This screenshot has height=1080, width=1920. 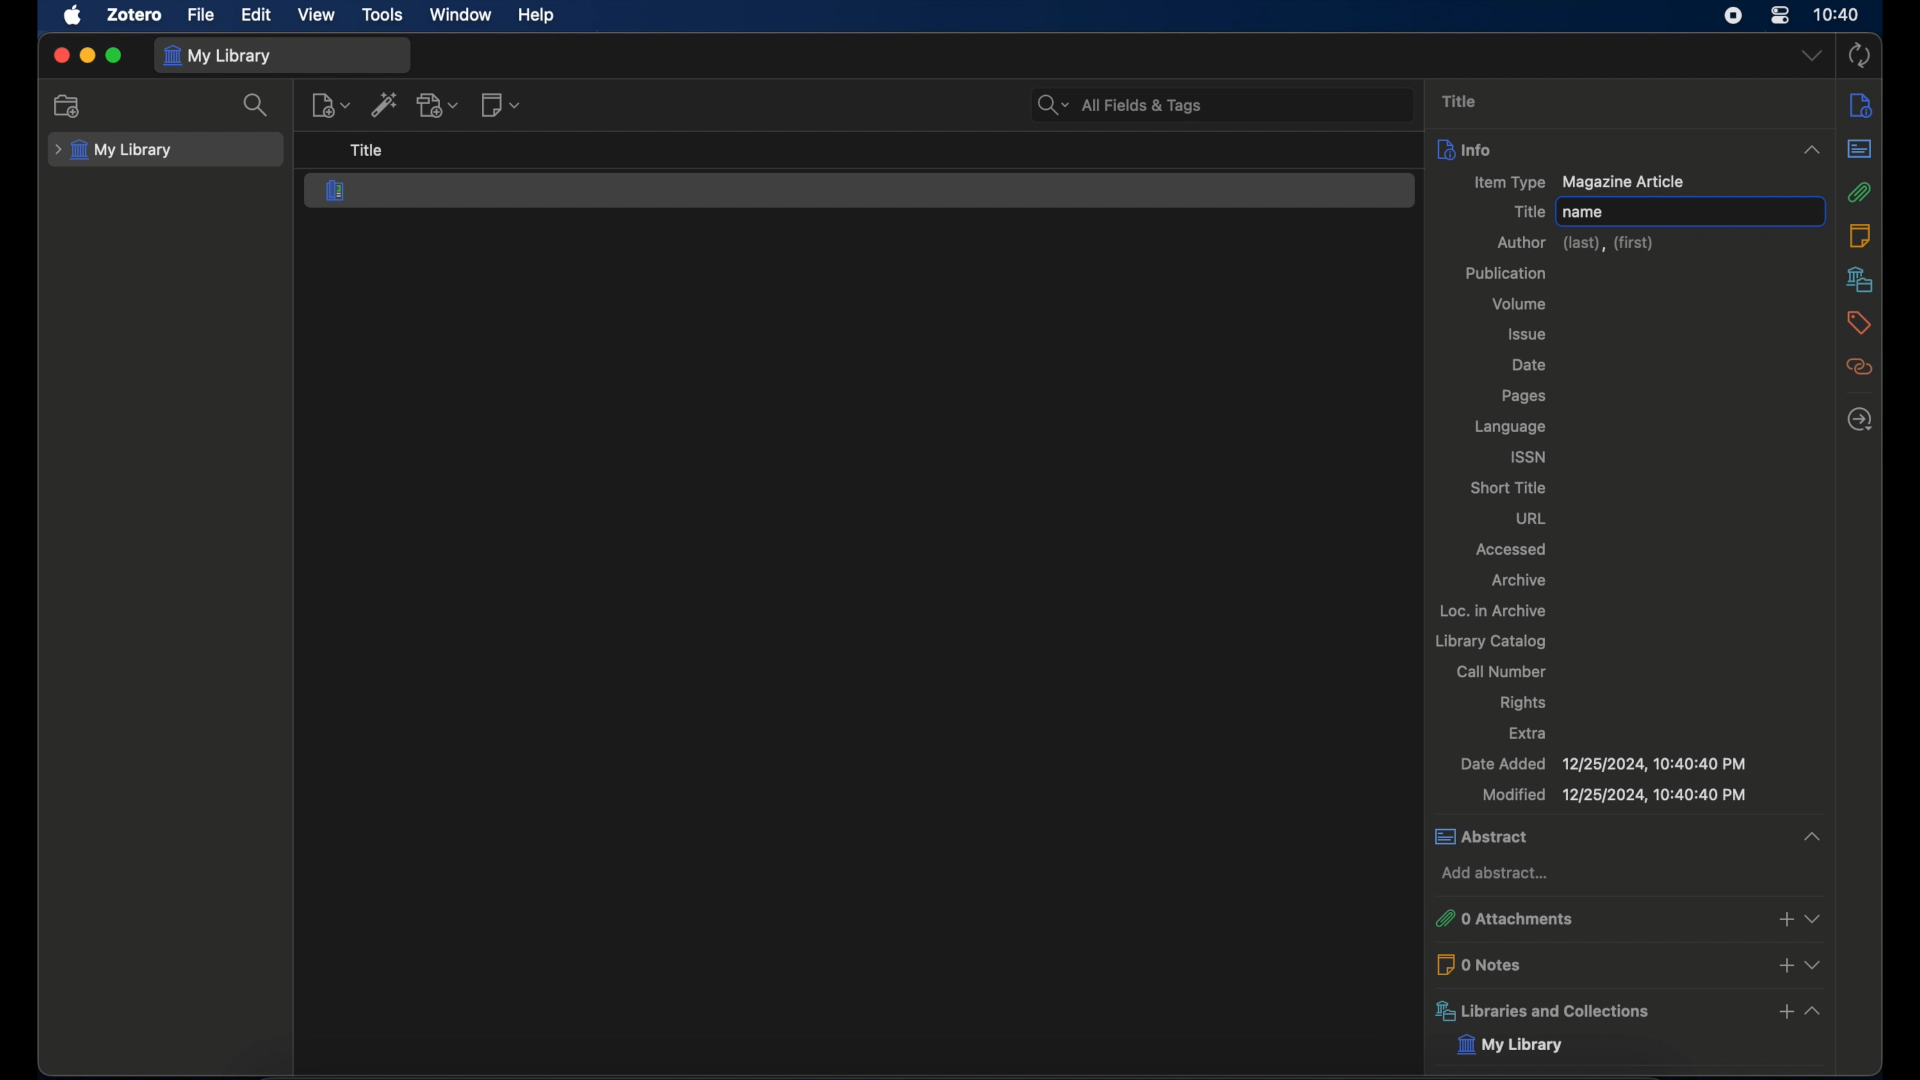 I want to click on abstract, so click(x=1860, y=149).